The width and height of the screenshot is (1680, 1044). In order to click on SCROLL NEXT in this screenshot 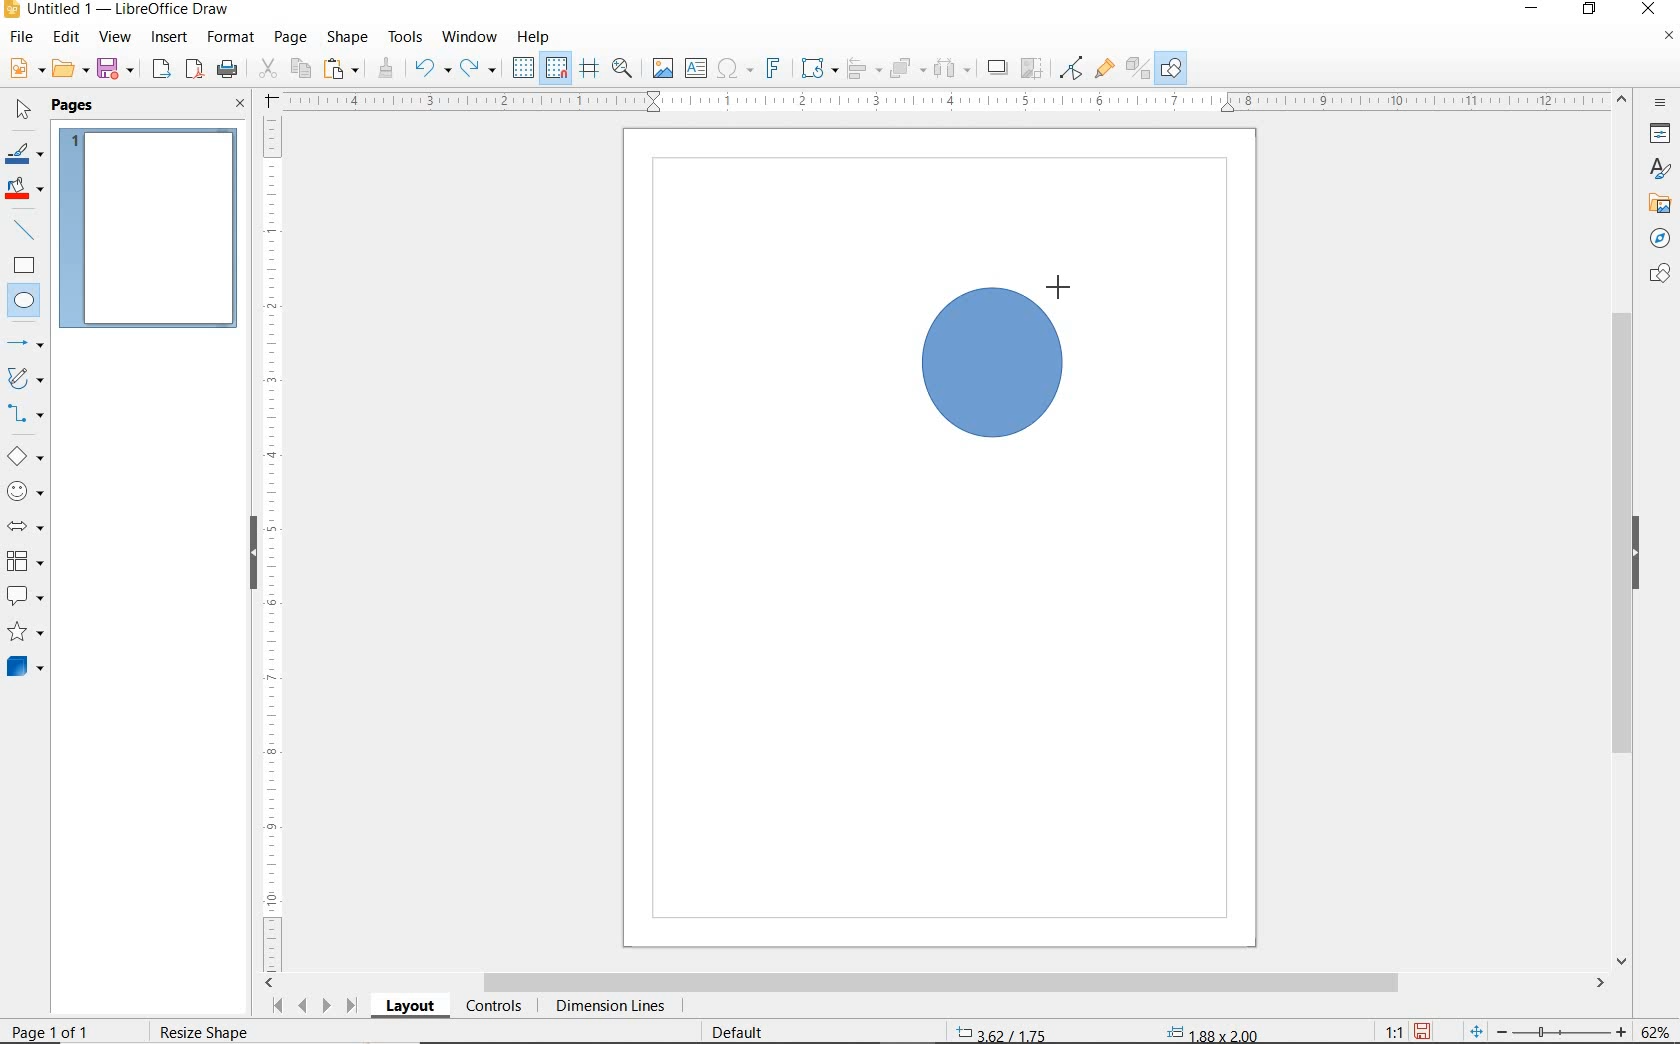, I will do `click(312, 1005)`.